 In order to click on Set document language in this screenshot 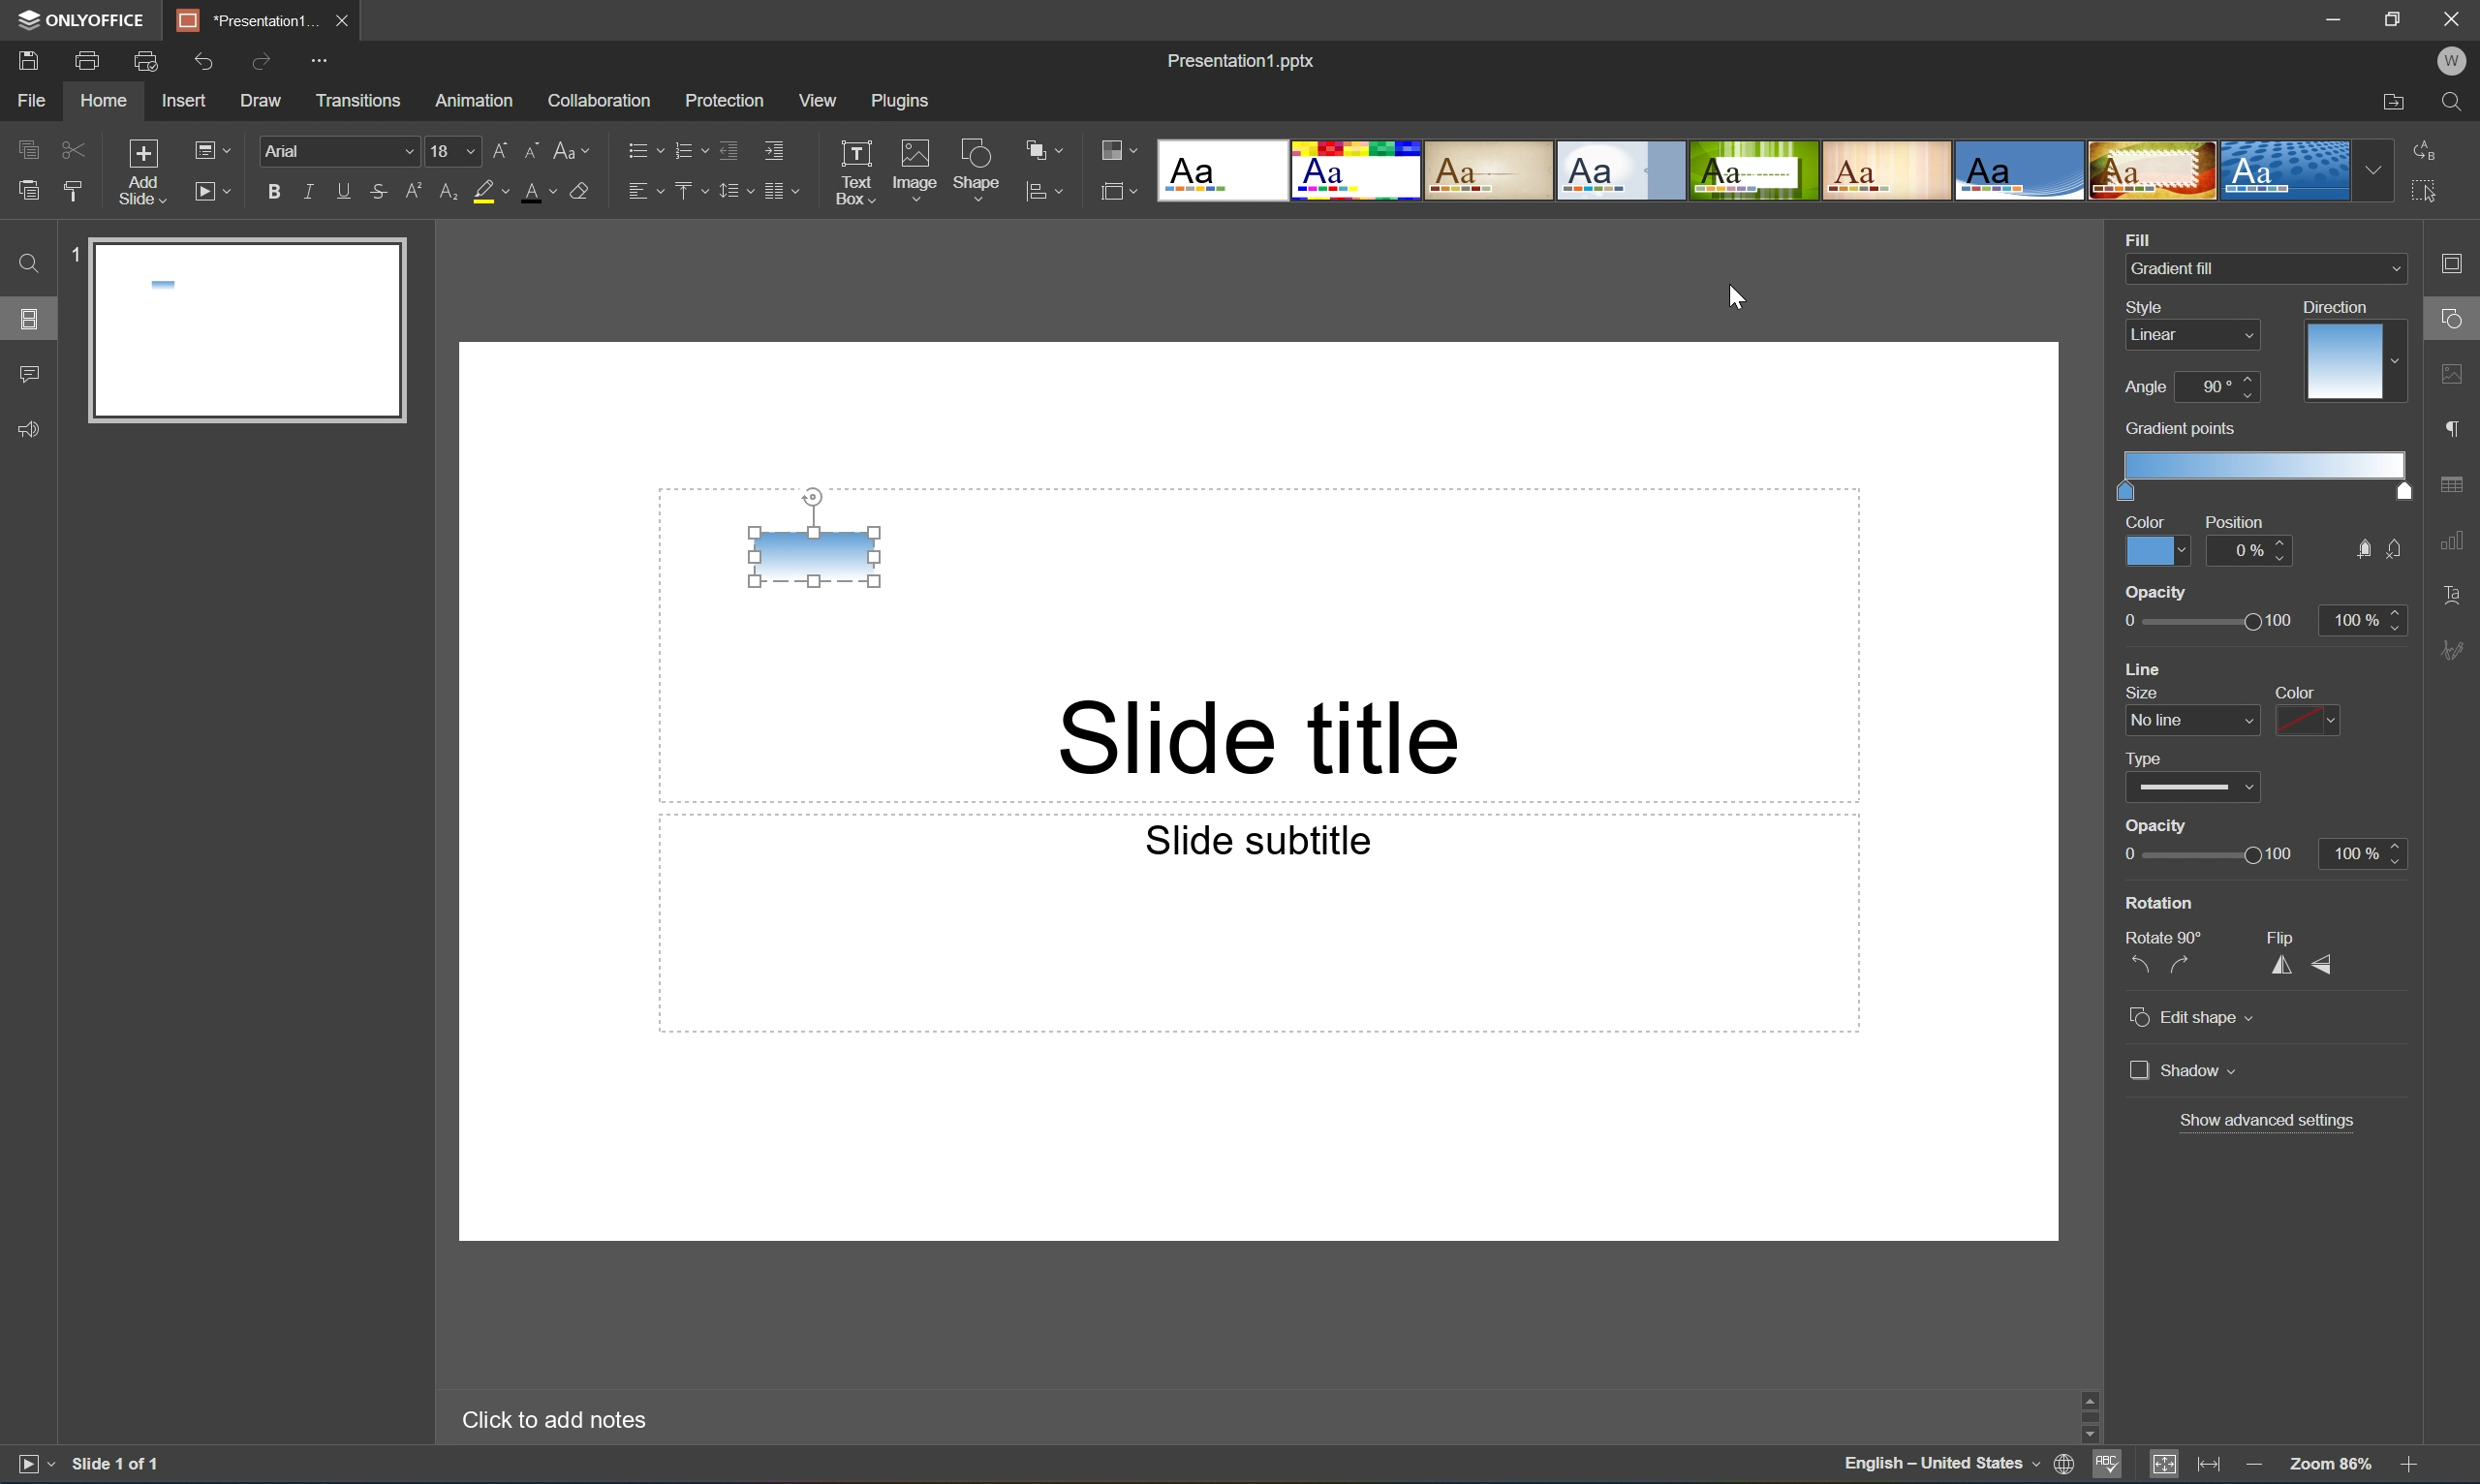, I will do `click(2069, 1467)`.